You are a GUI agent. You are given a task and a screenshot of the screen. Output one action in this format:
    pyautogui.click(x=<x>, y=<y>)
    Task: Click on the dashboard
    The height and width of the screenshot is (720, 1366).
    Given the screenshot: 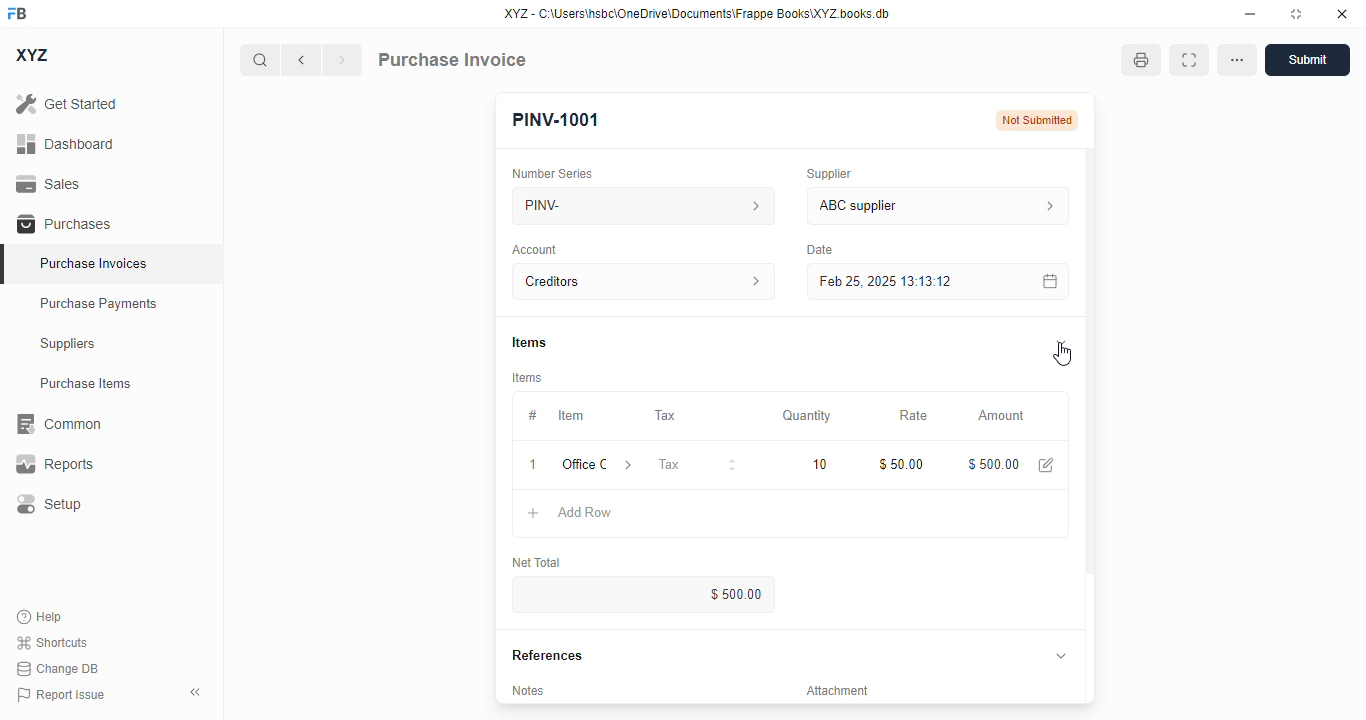 What is the action you would take?
    pyautogui.click(x=65, y=143)
    